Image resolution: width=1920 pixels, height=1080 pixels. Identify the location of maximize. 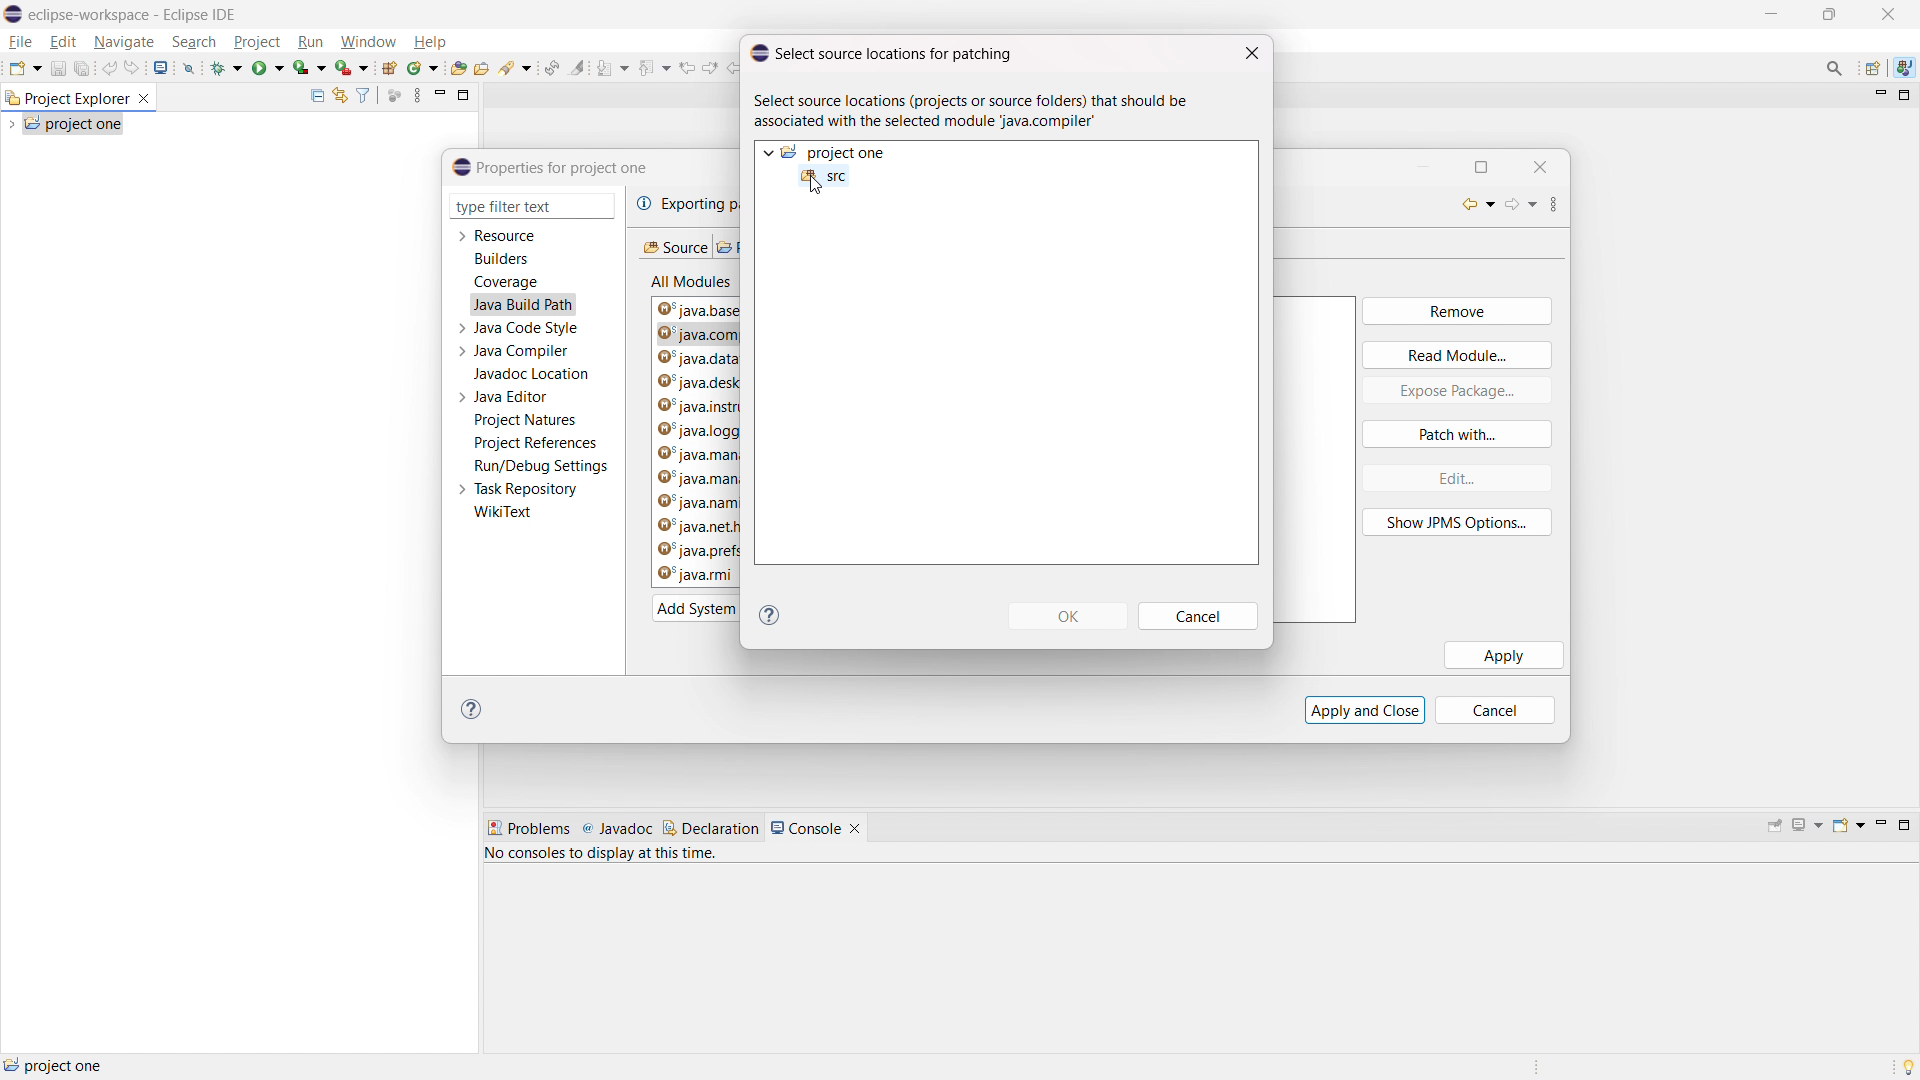
(1490, 166).